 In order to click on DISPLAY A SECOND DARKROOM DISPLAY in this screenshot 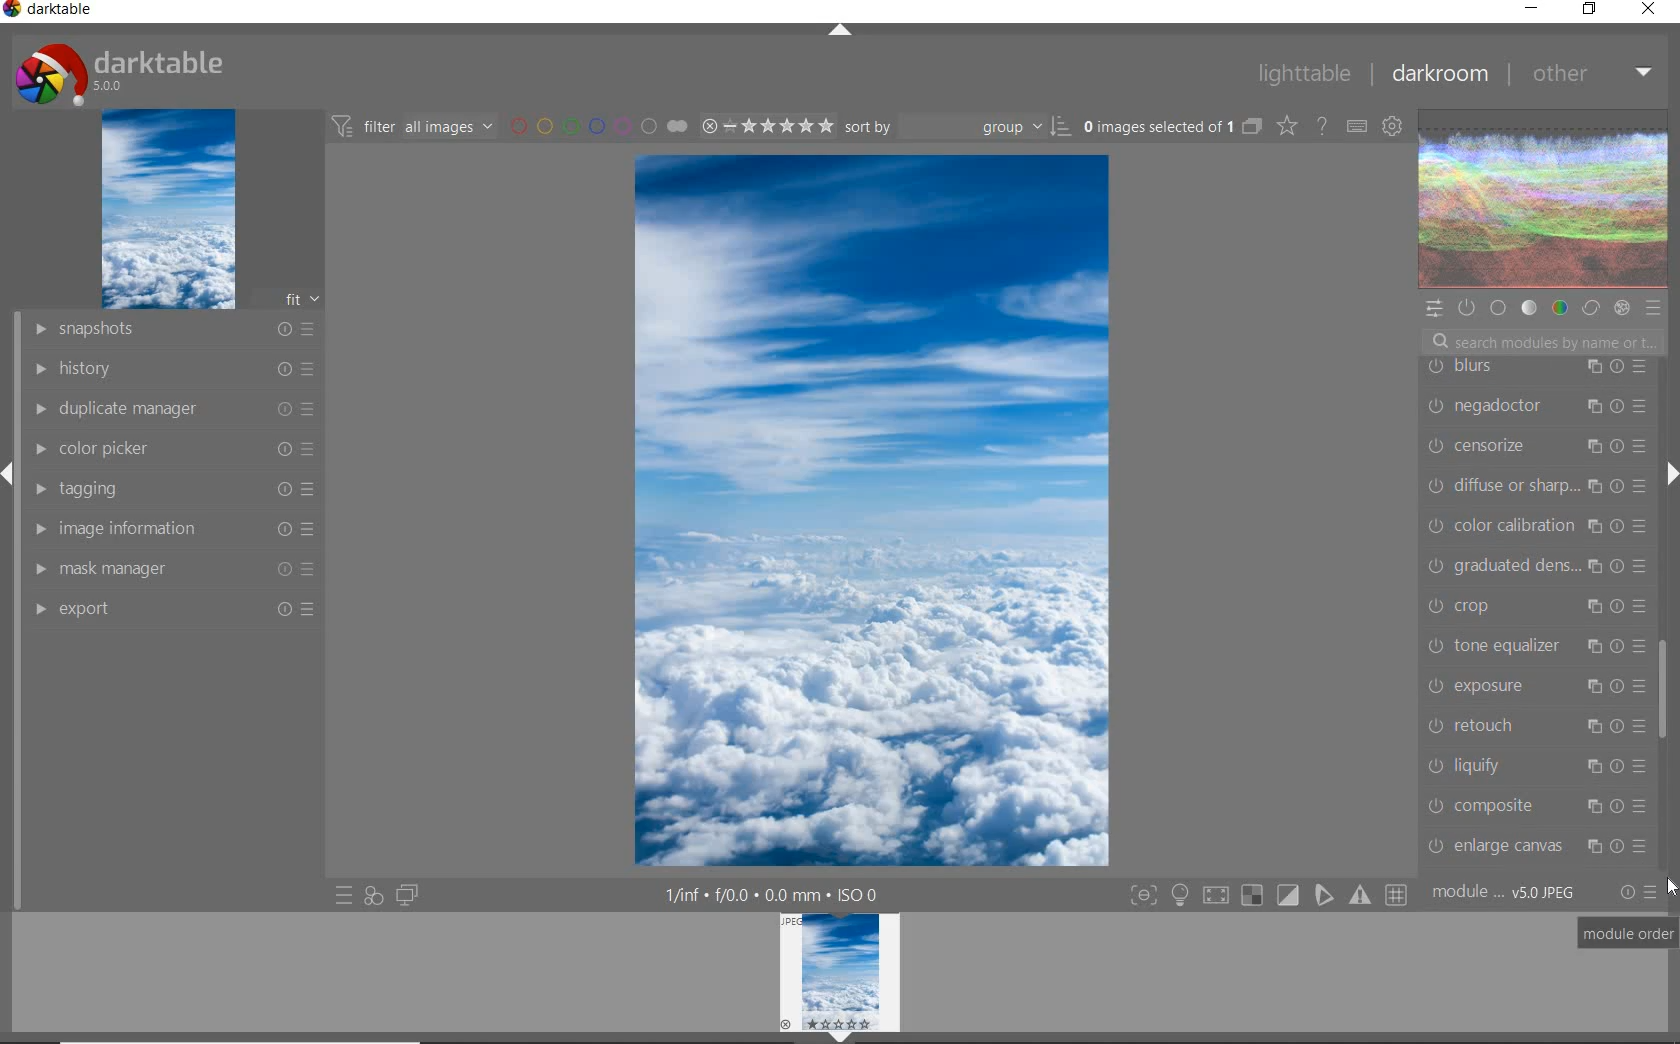, I will do `click(407, 896)`.